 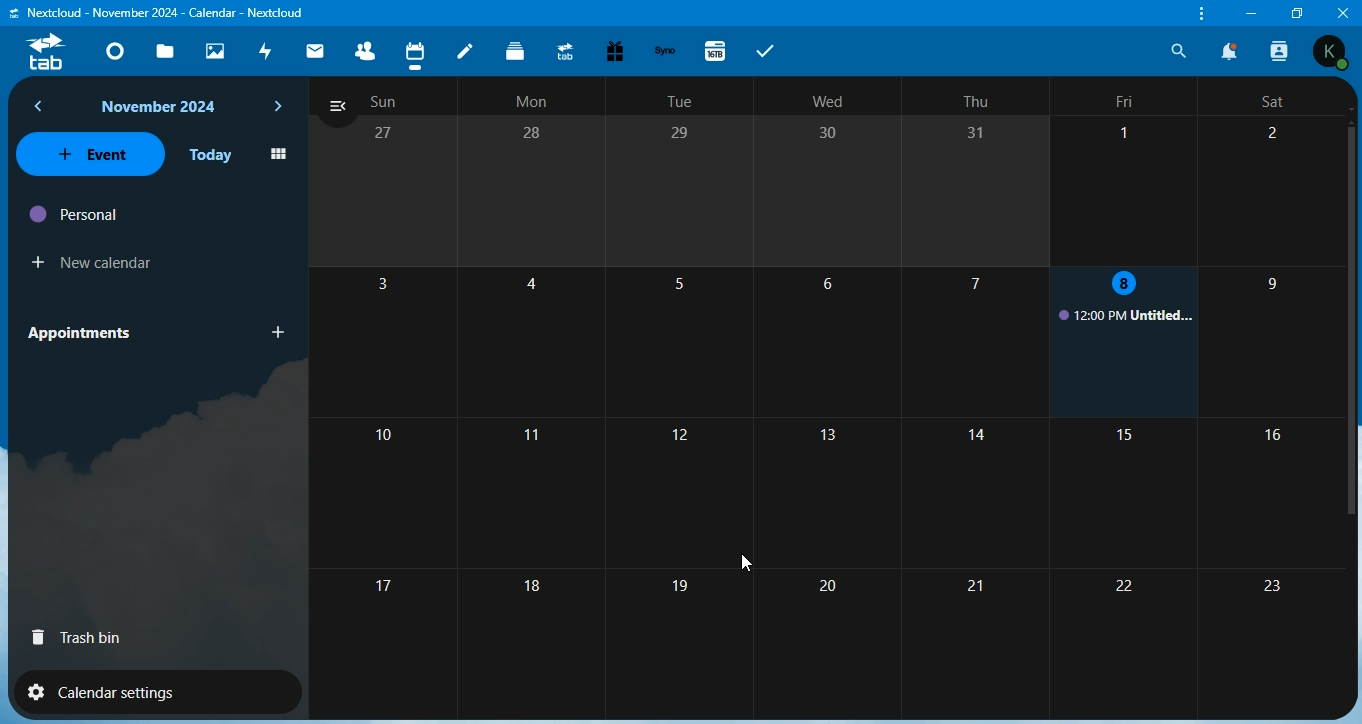 What do you see at coordinates (1340, 12) in the screenshot?
I see `` at bounding box center [1340, 12].